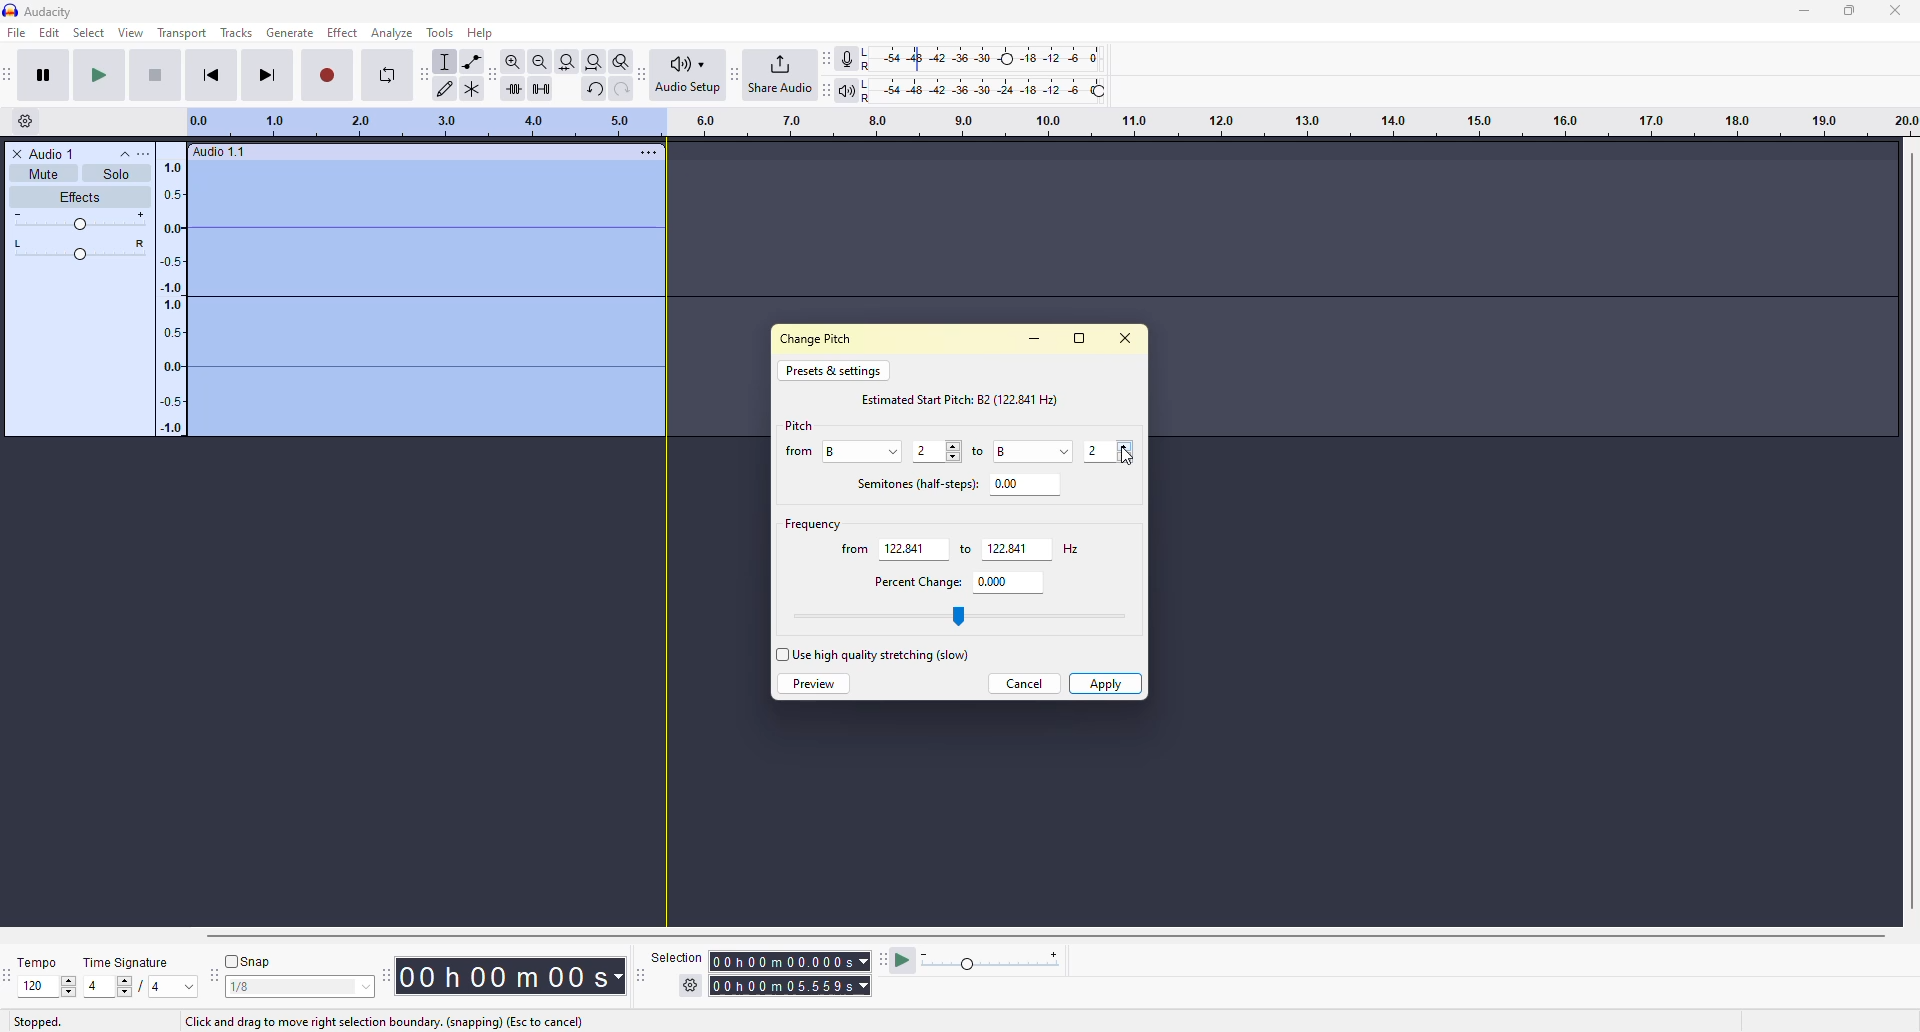 Image resolution: width=1920 pixels, height=1032 pixels. I want to click on time, so click(788, 959).